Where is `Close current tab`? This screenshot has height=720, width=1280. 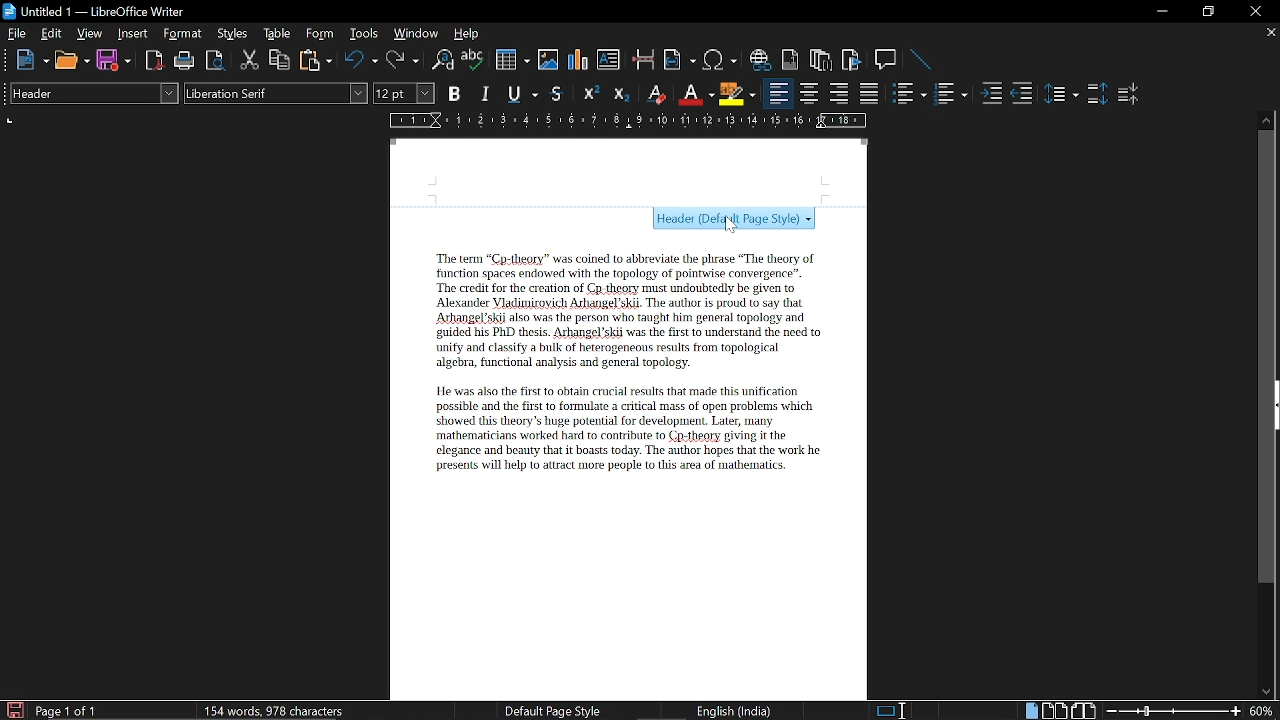 Close current tab is located at coordinates (1267, 32).